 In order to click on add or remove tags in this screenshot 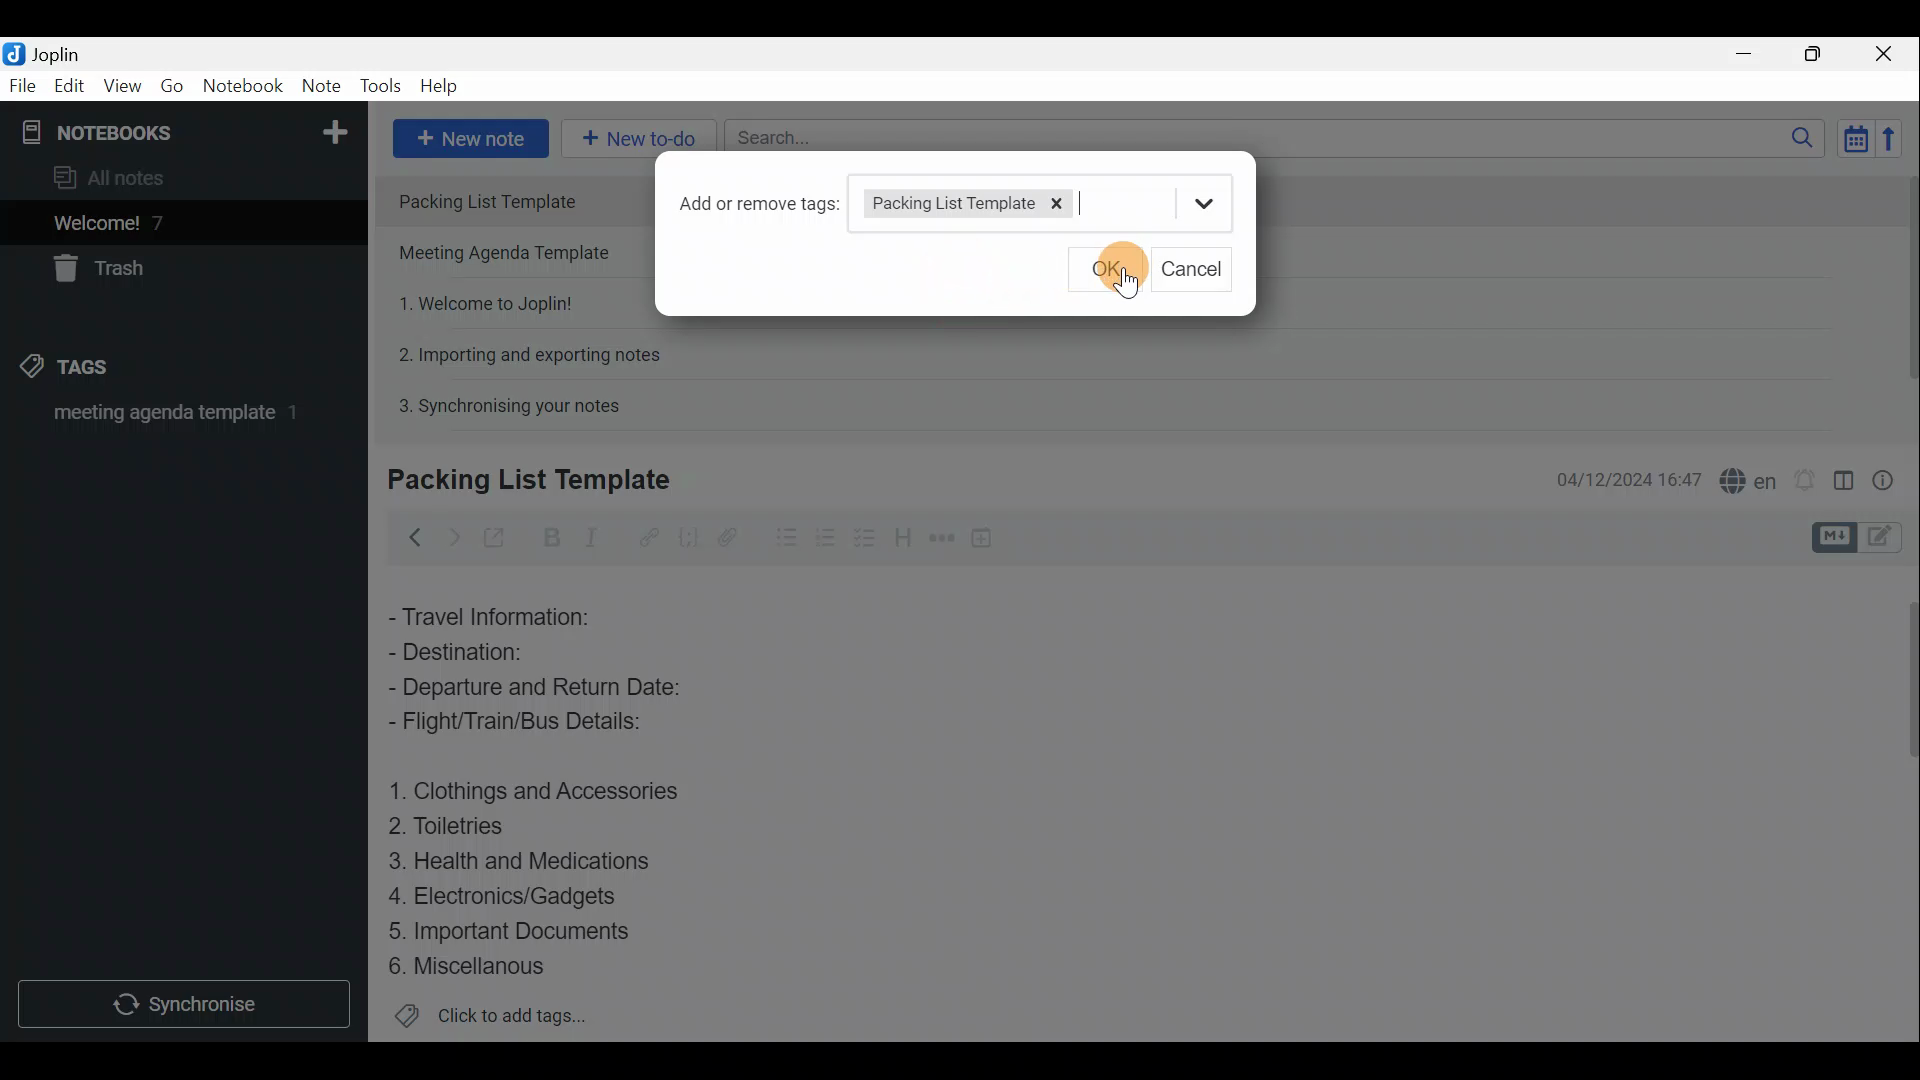, I will do `click(760, 202)`.